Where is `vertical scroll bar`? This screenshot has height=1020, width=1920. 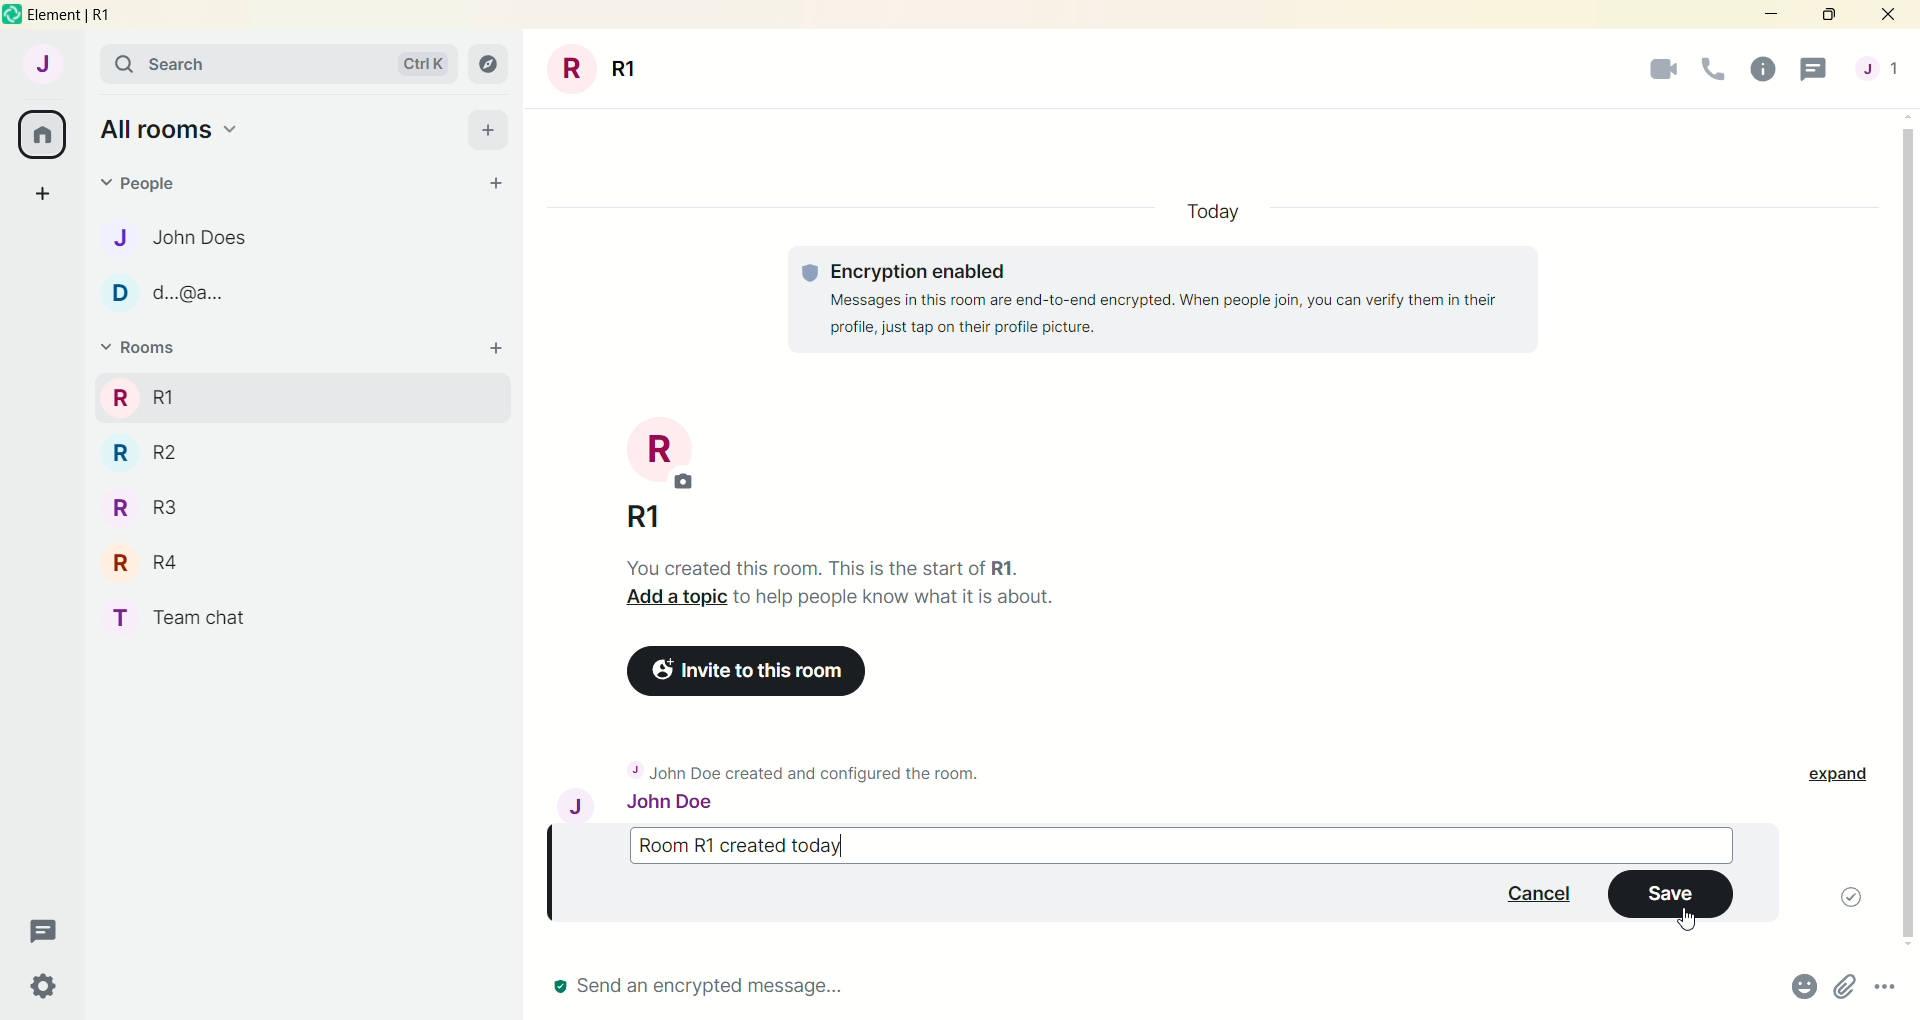
vertical scroll bar is located at coordinates (1908, 530).